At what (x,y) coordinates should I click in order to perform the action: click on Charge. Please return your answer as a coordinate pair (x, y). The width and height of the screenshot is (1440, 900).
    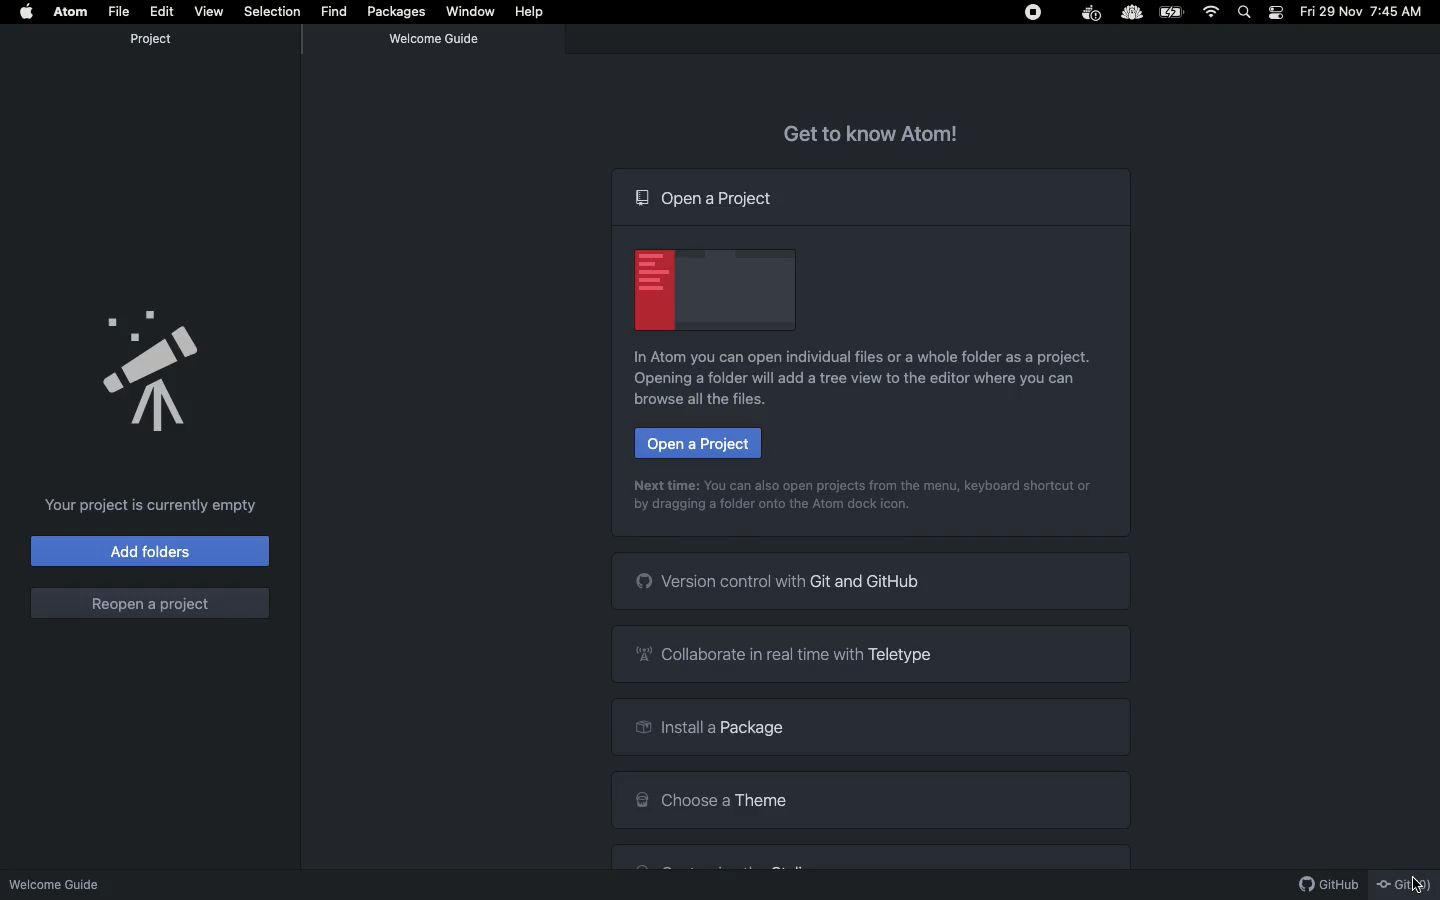
    Looking at the image, I should click on (1173, 13).